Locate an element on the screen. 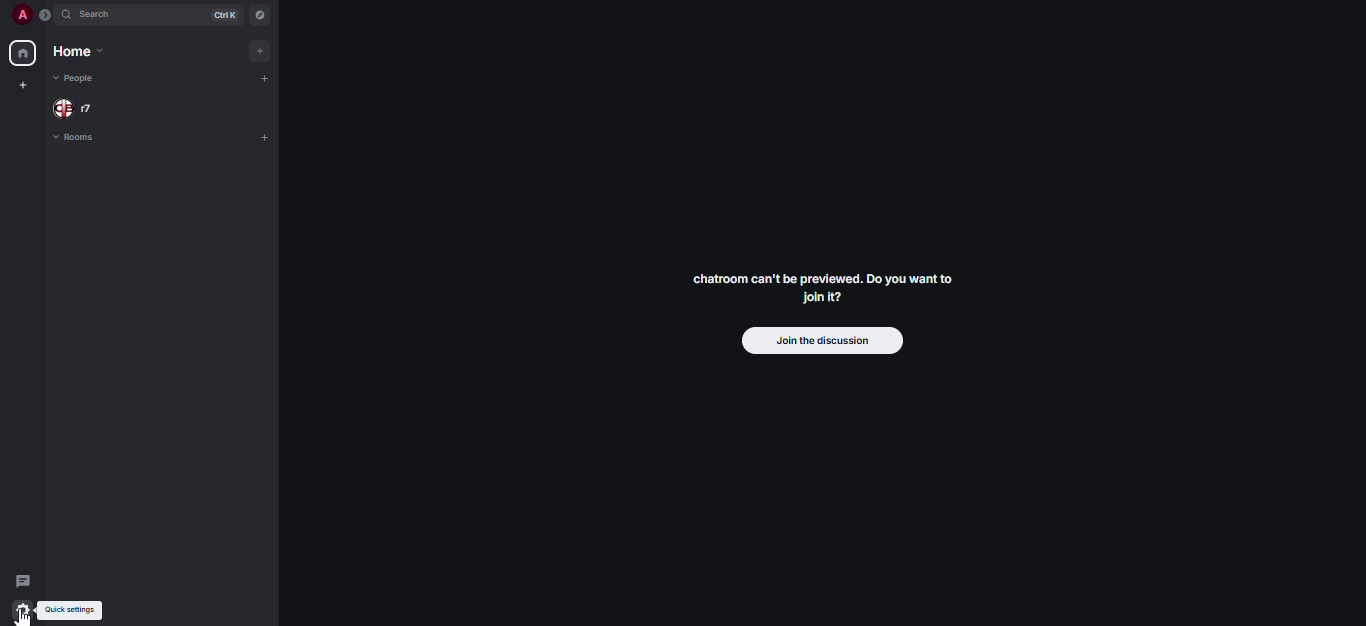 The width and height of the screenshot is (1366, 626). expand is located at coordinates (46, 15).